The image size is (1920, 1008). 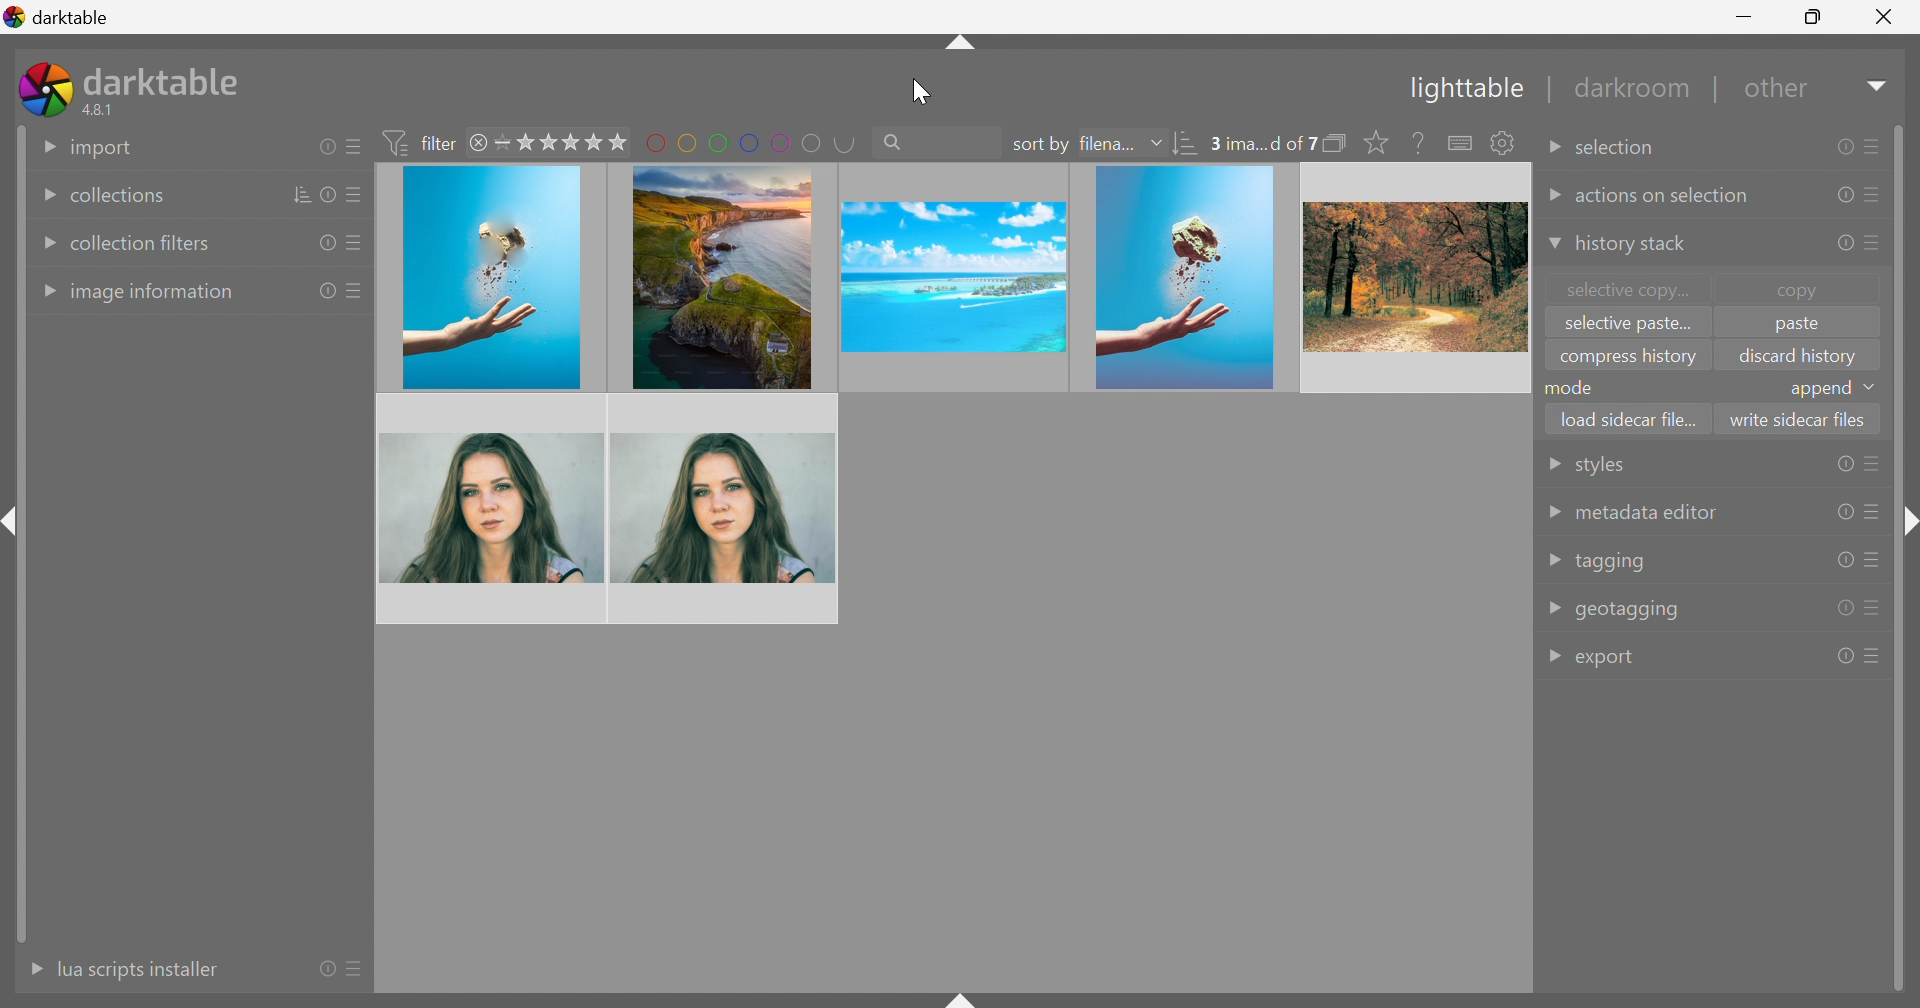 What do you see at coordinates (1040, 145) in the screenshot?
I see `sort by` at bounding box center [1040, 145].